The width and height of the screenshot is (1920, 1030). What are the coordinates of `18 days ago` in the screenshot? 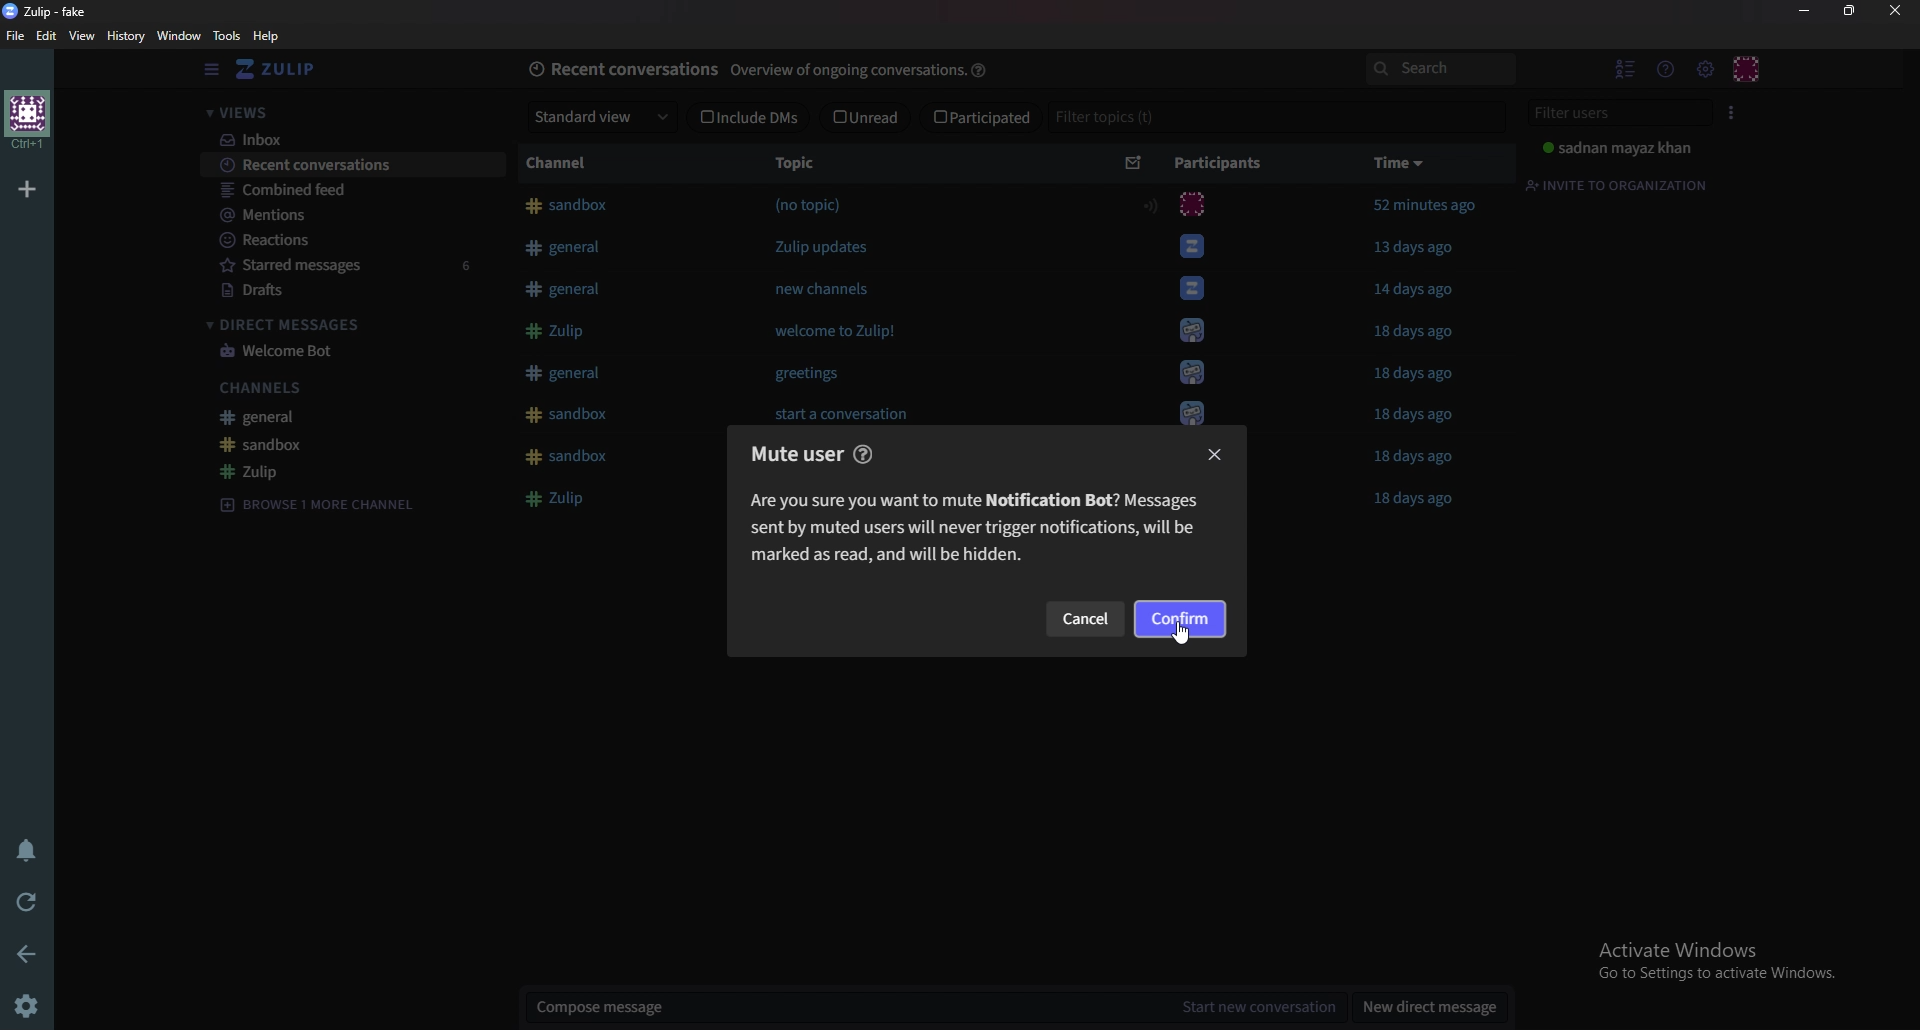 It's located at (1412, 457).